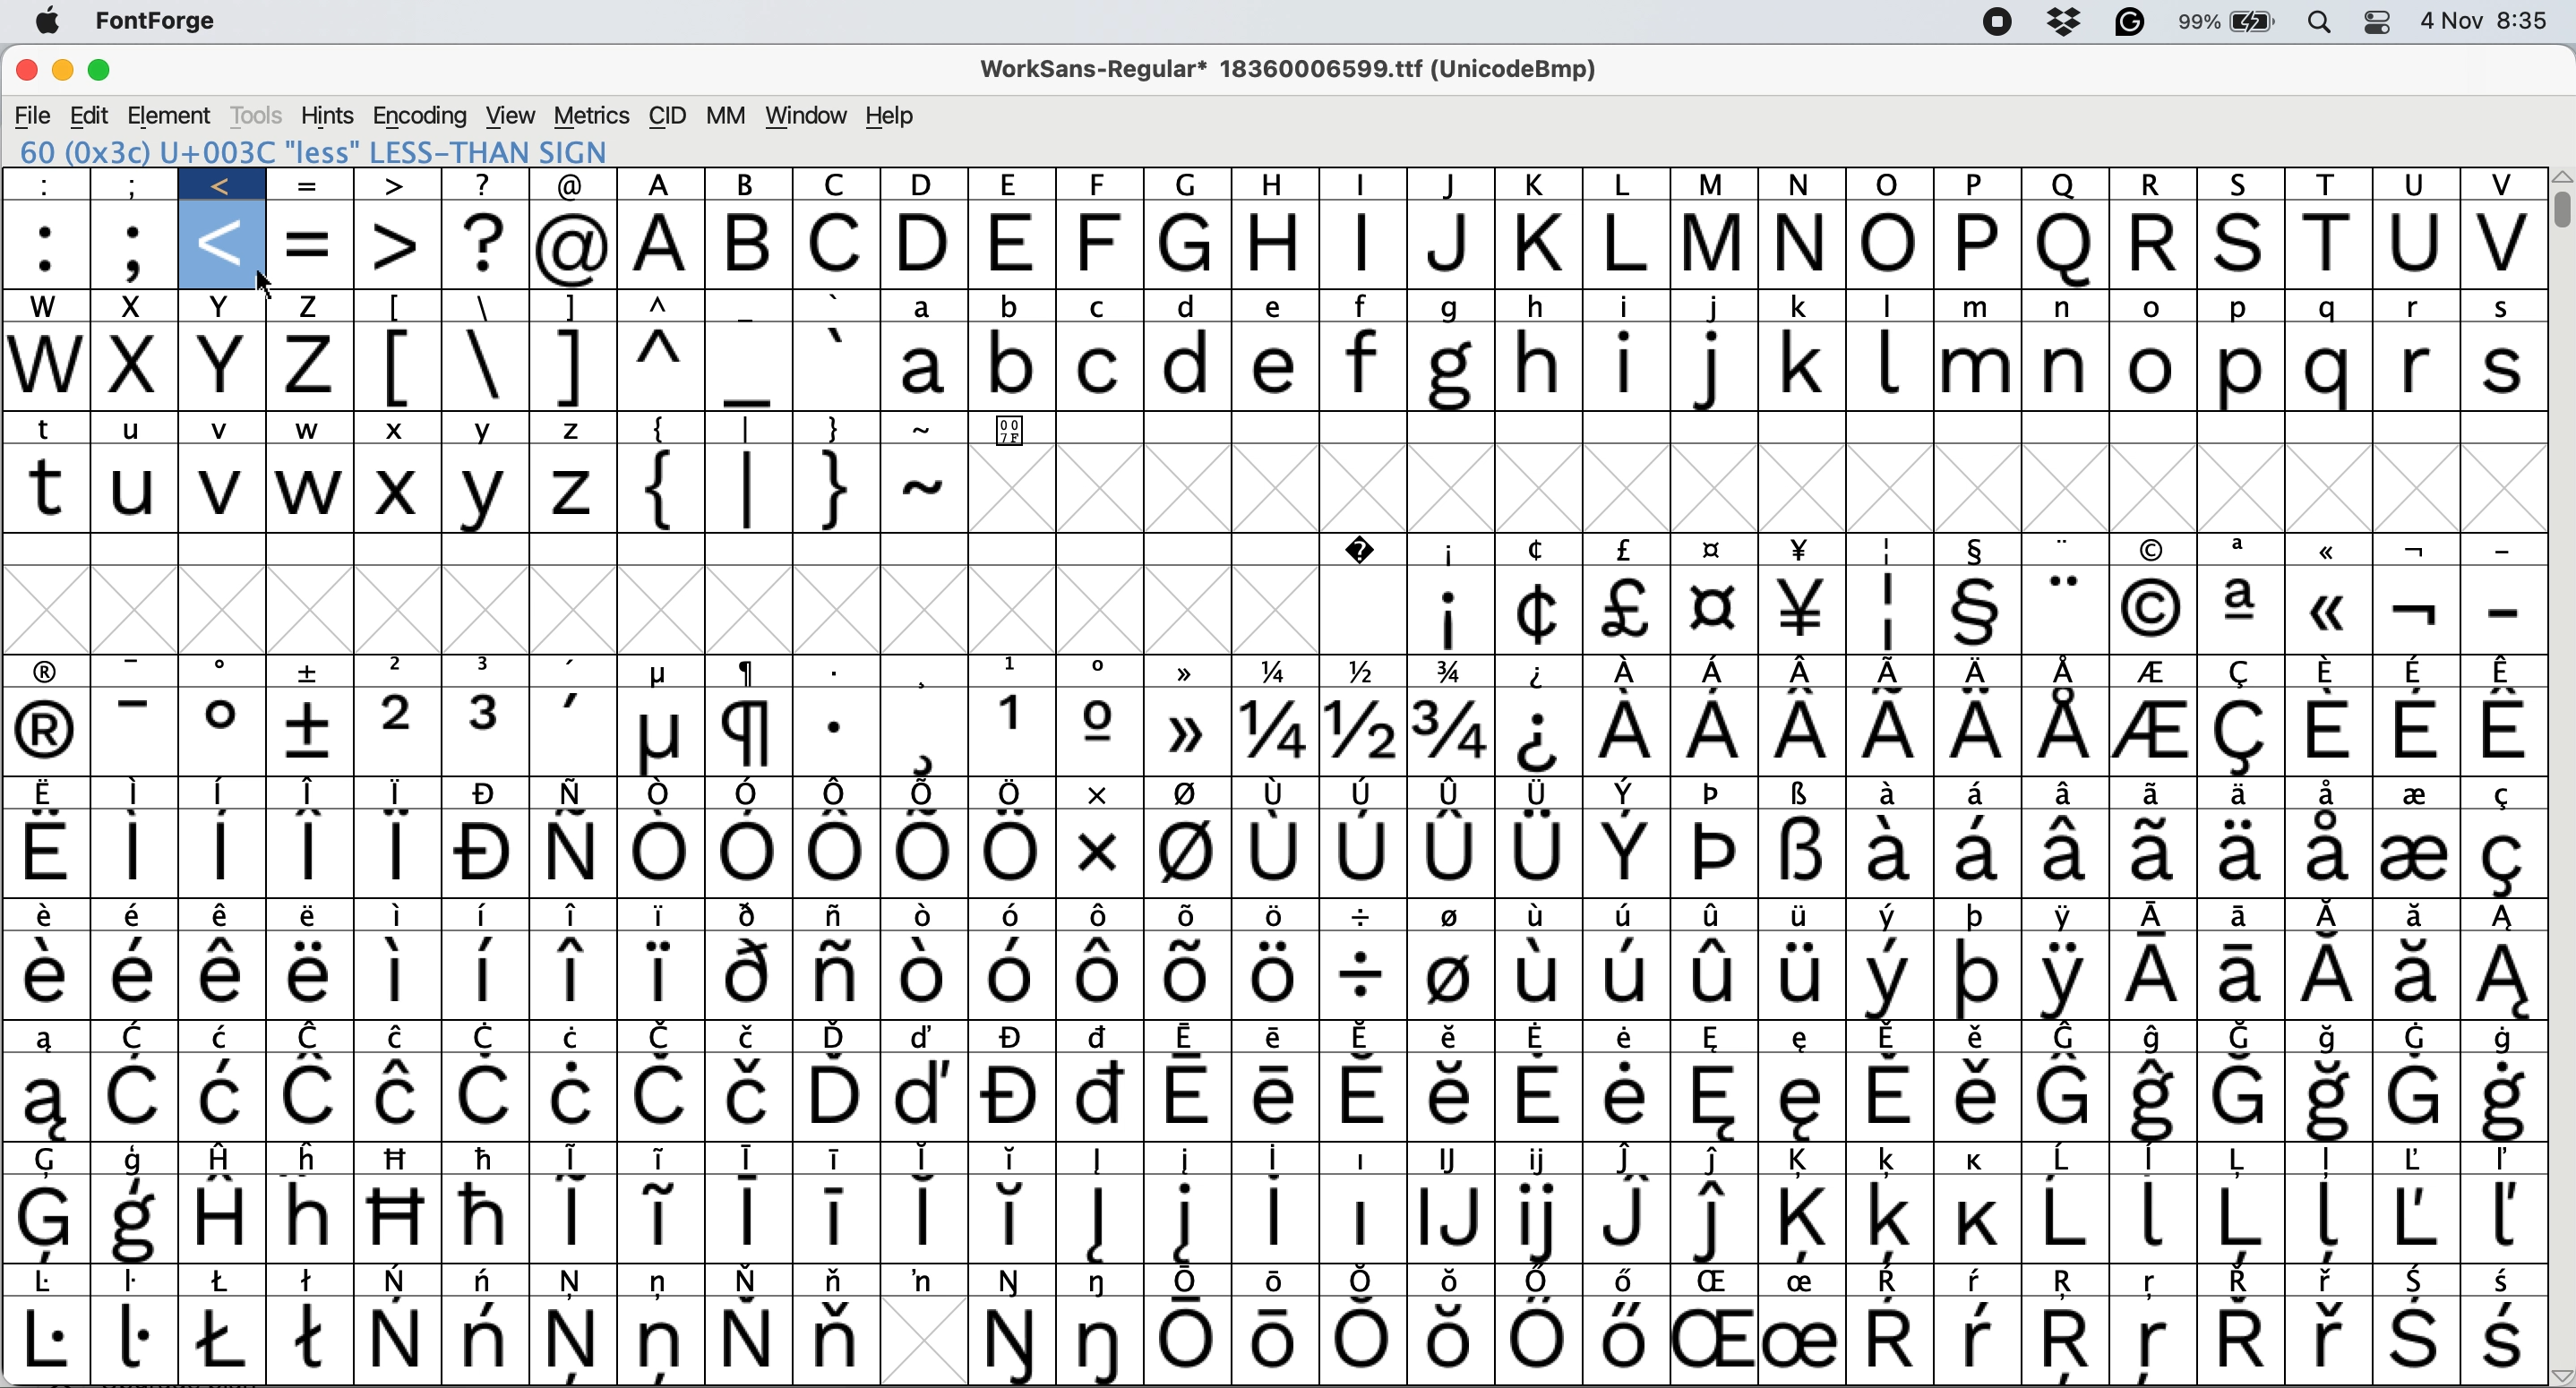  Describe the element at coordinates (1012, 1343) in the screenshot. I see `Symbol` at that location.